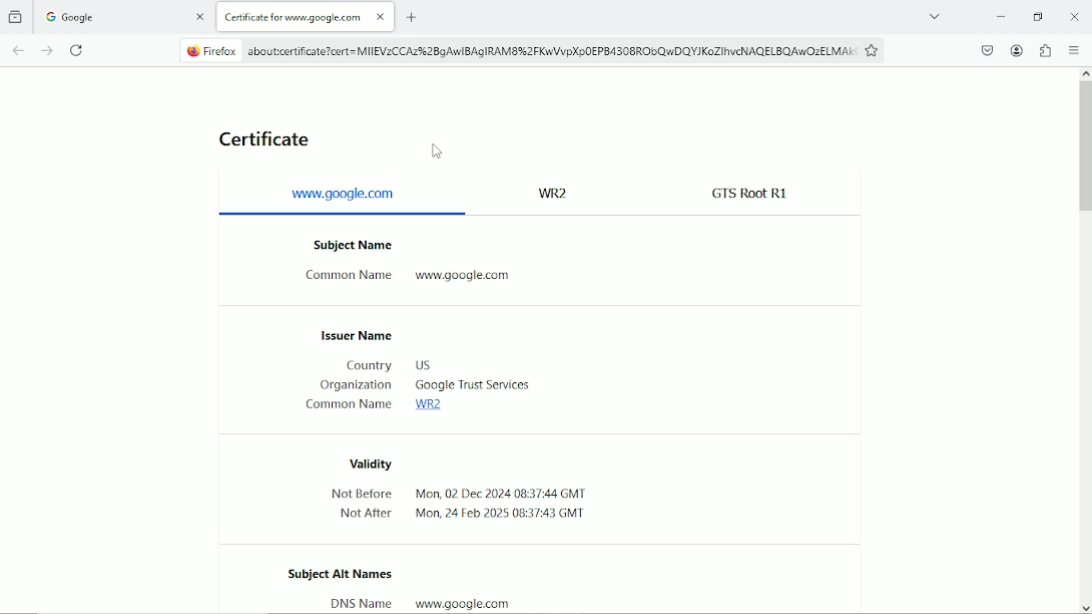  Describe the element at coordinates (440, 151) in the screenshot. I see `Cursor` at that location.